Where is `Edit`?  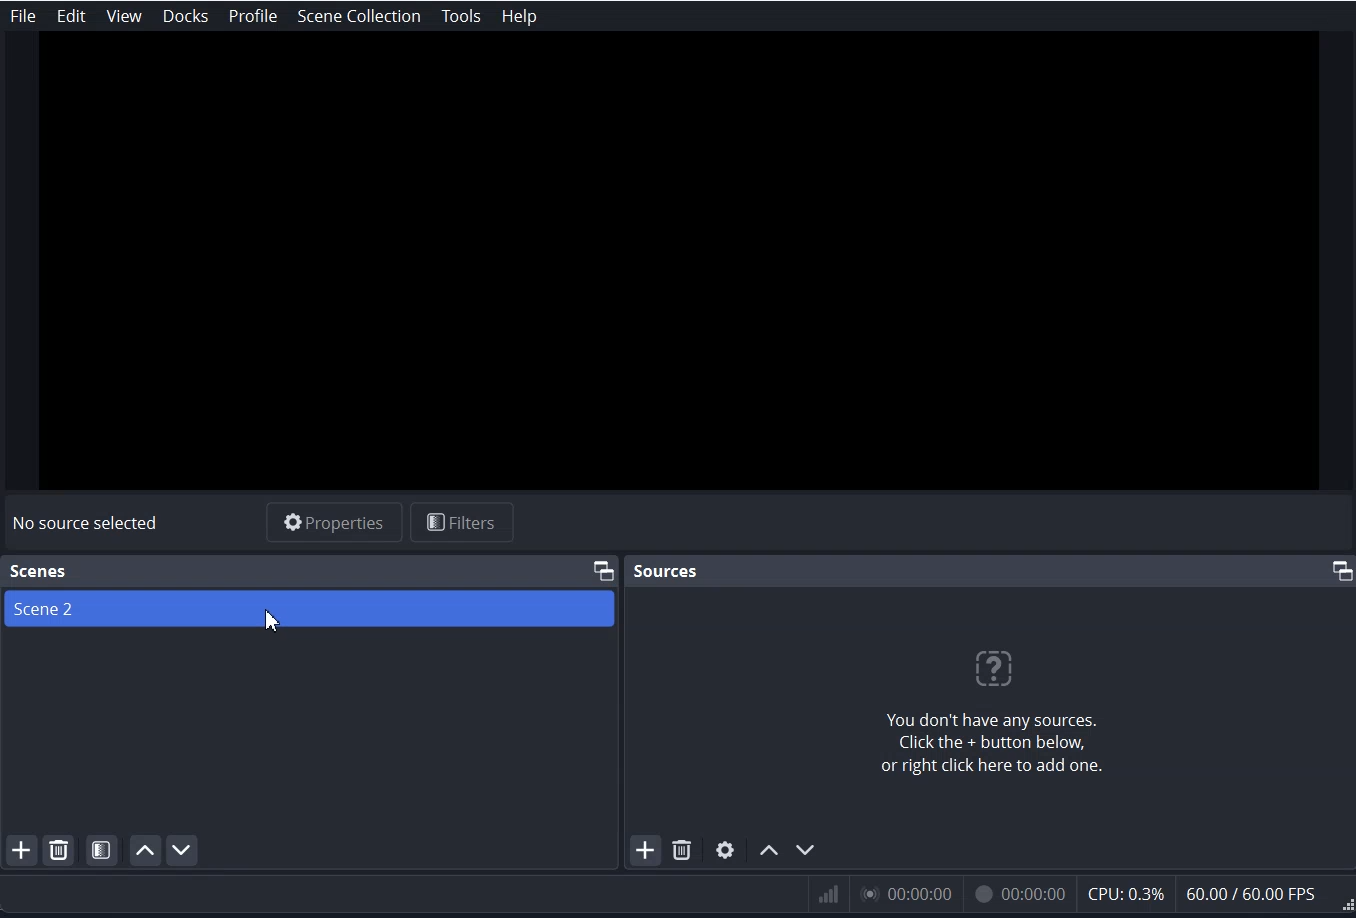
Edit is located at coordinates (71, 17).